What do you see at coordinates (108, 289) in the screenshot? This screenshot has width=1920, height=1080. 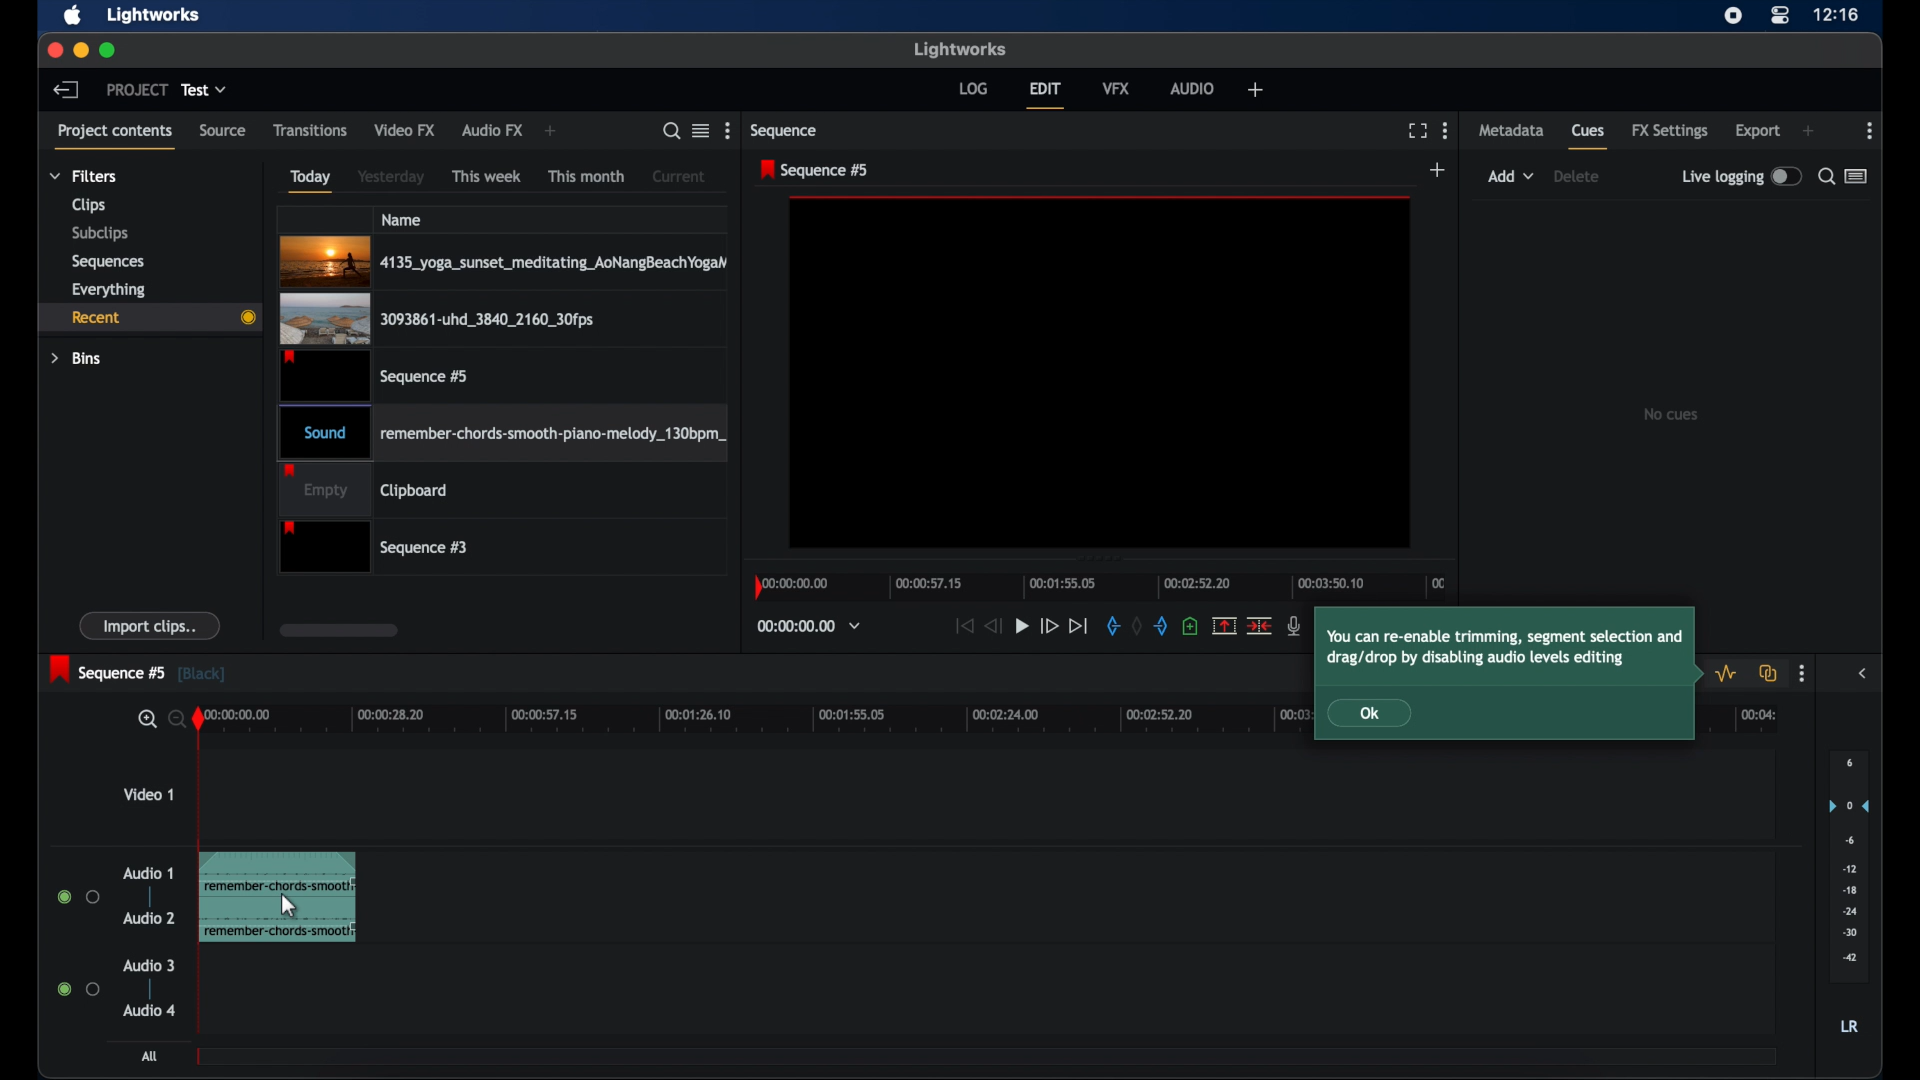 I see `everything` at bounding box center [108, 289].